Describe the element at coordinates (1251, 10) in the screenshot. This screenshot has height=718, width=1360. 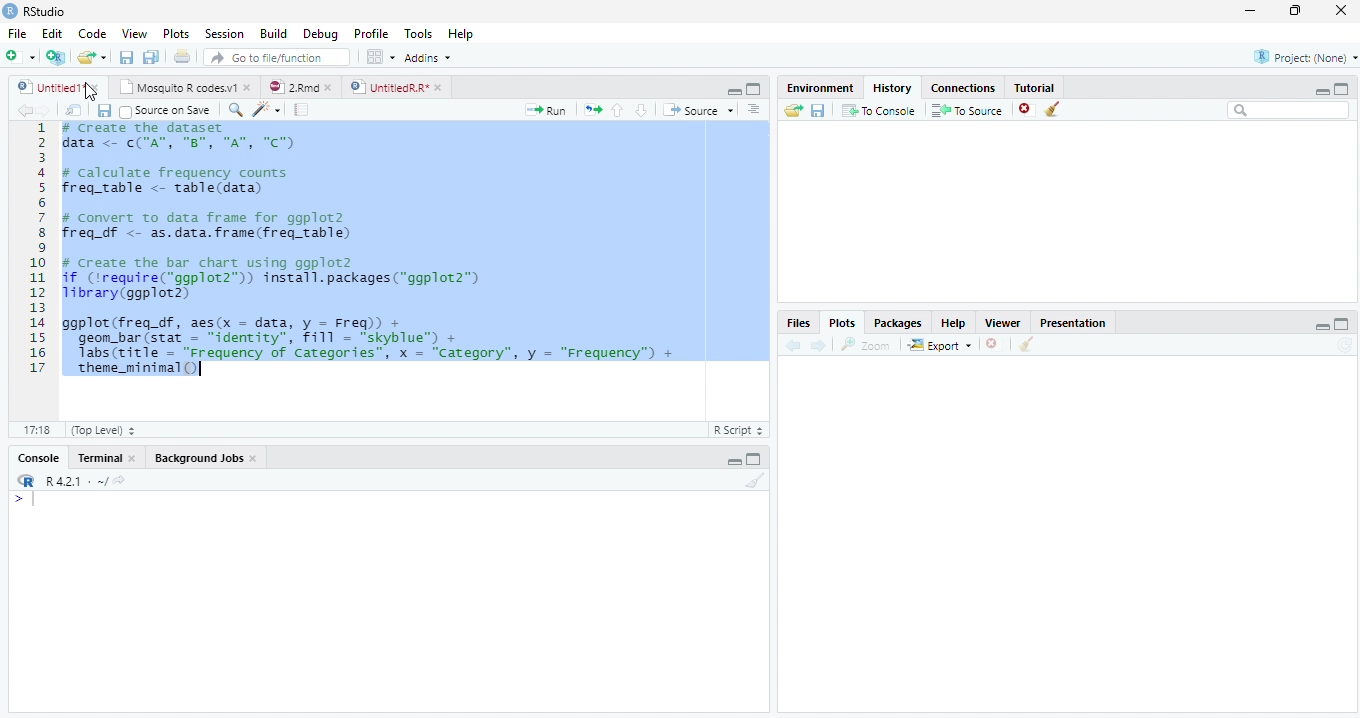
I see `Minimize` at that location.